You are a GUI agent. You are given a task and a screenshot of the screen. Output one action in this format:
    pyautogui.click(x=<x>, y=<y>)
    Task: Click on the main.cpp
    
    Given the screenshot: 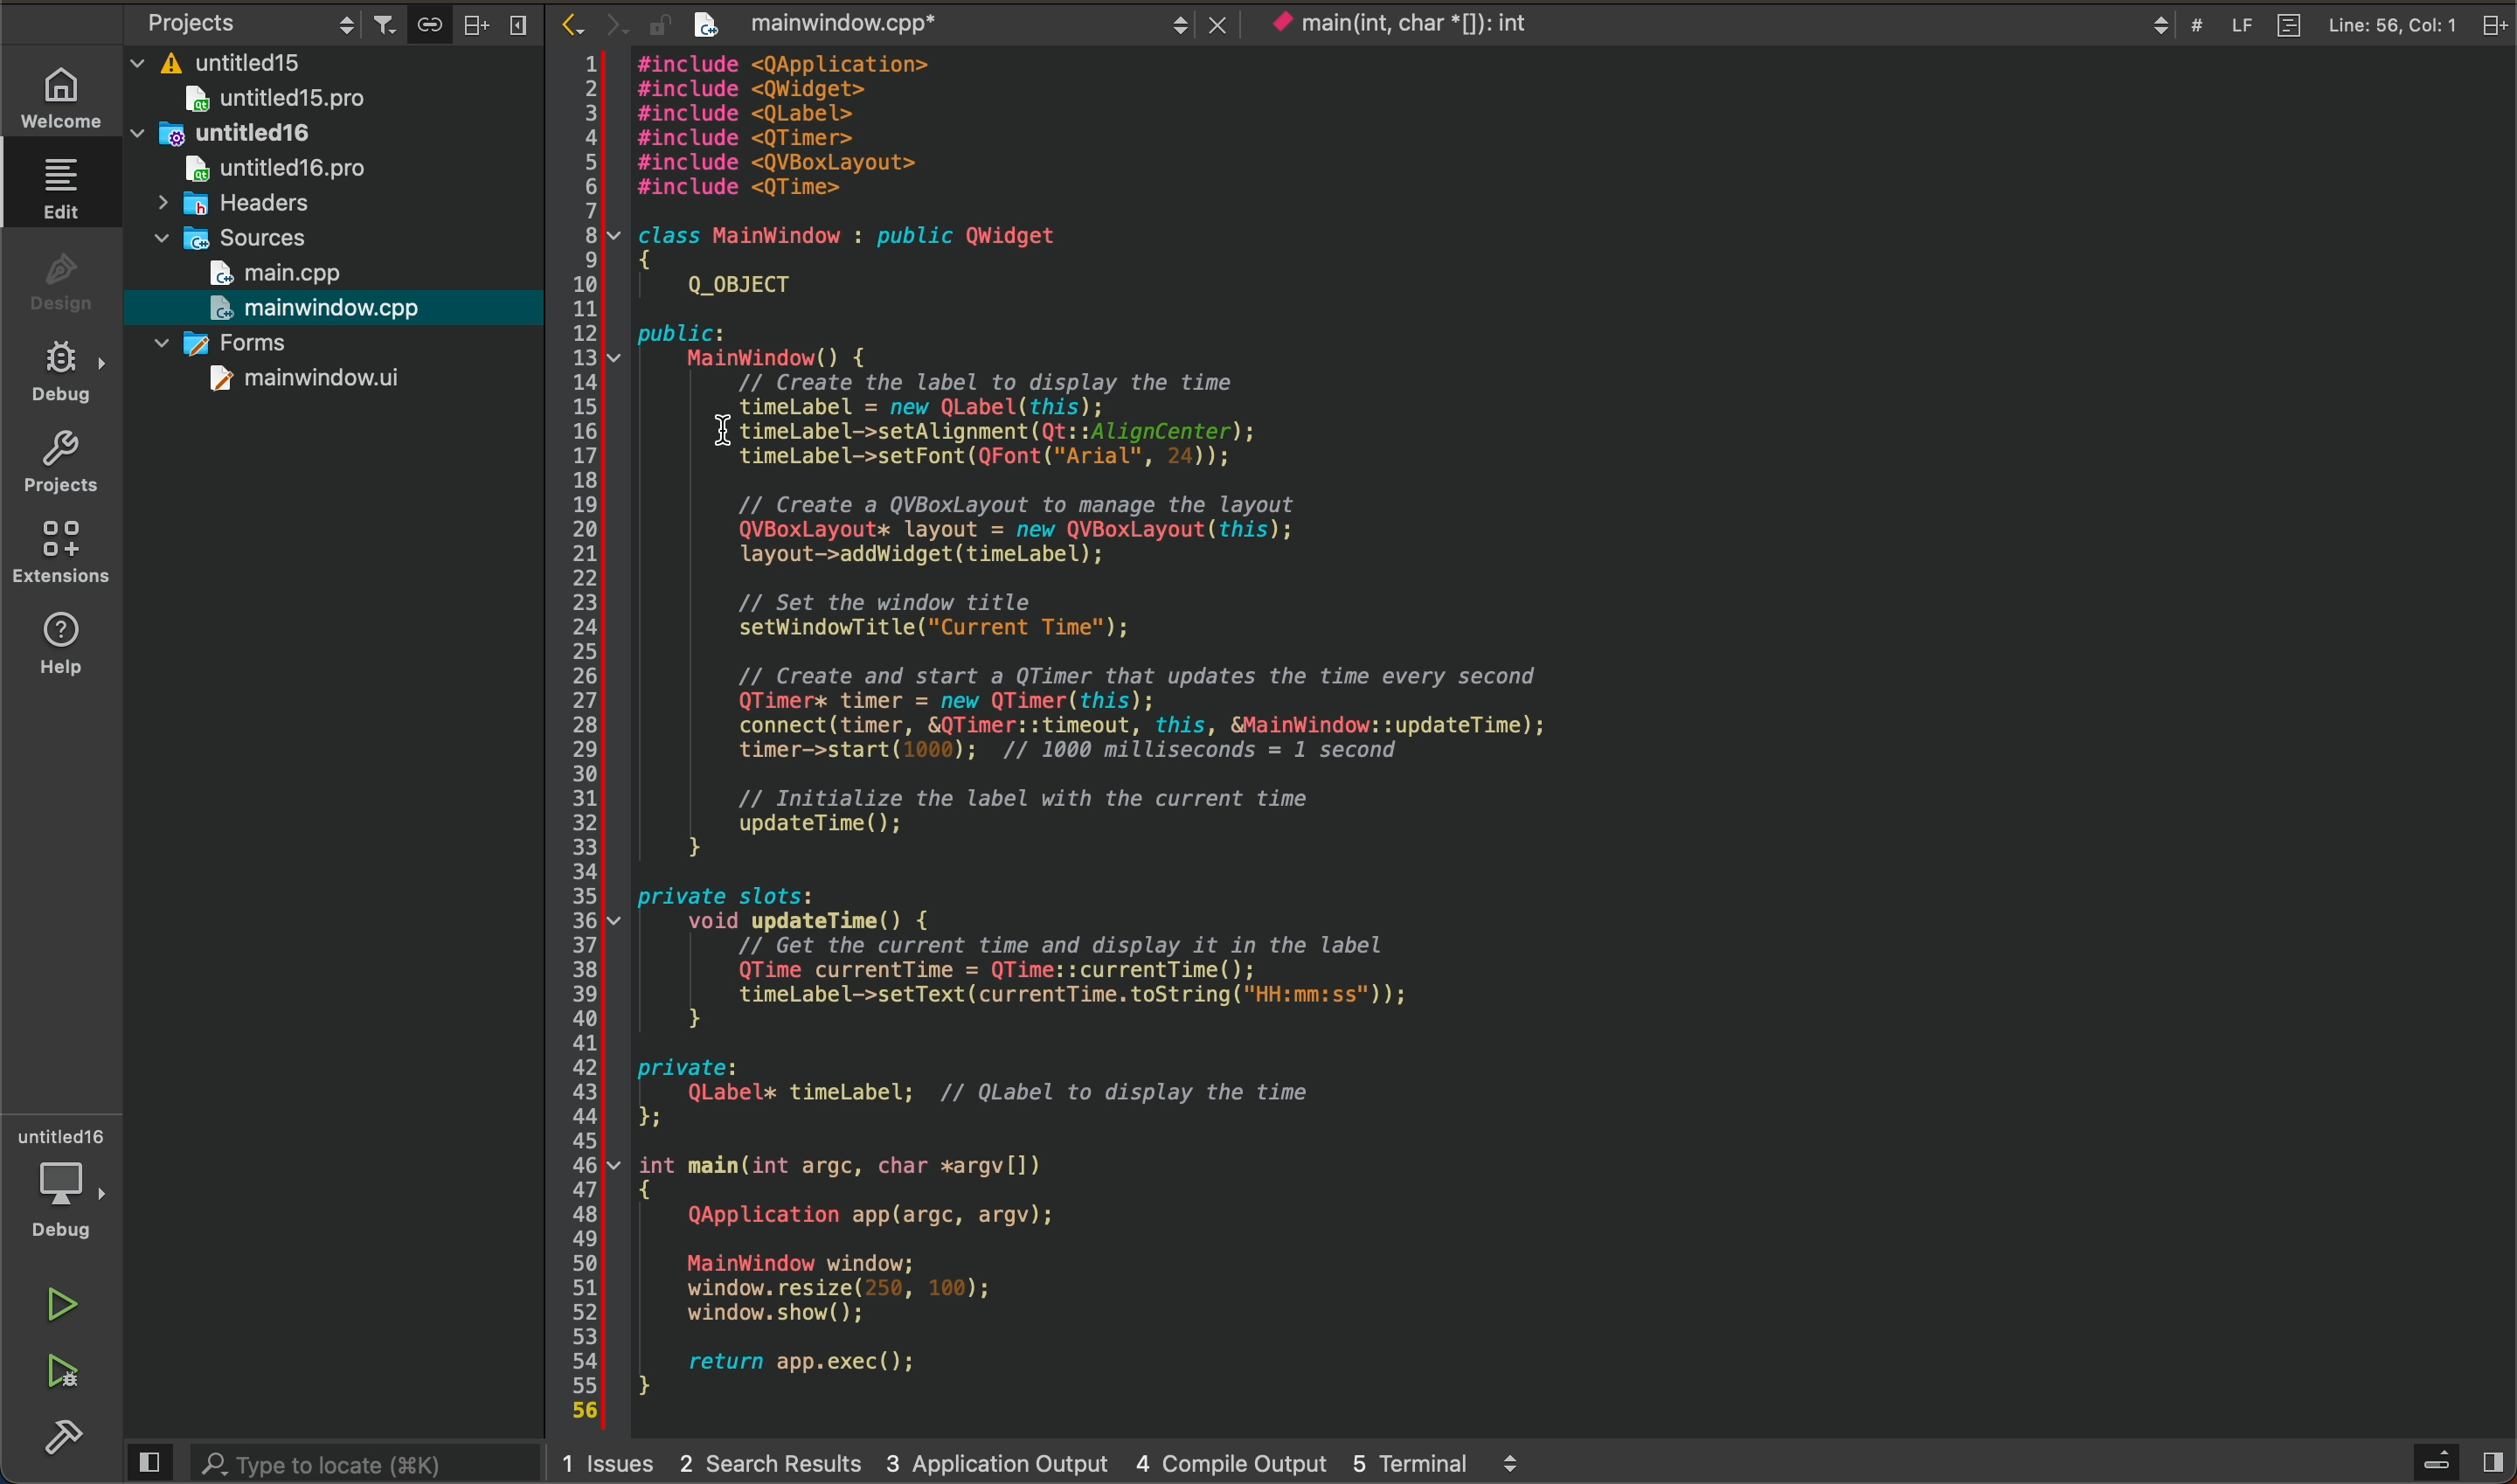 What is the action you would take?
    pyautogui.click(x=320, y=273)
    